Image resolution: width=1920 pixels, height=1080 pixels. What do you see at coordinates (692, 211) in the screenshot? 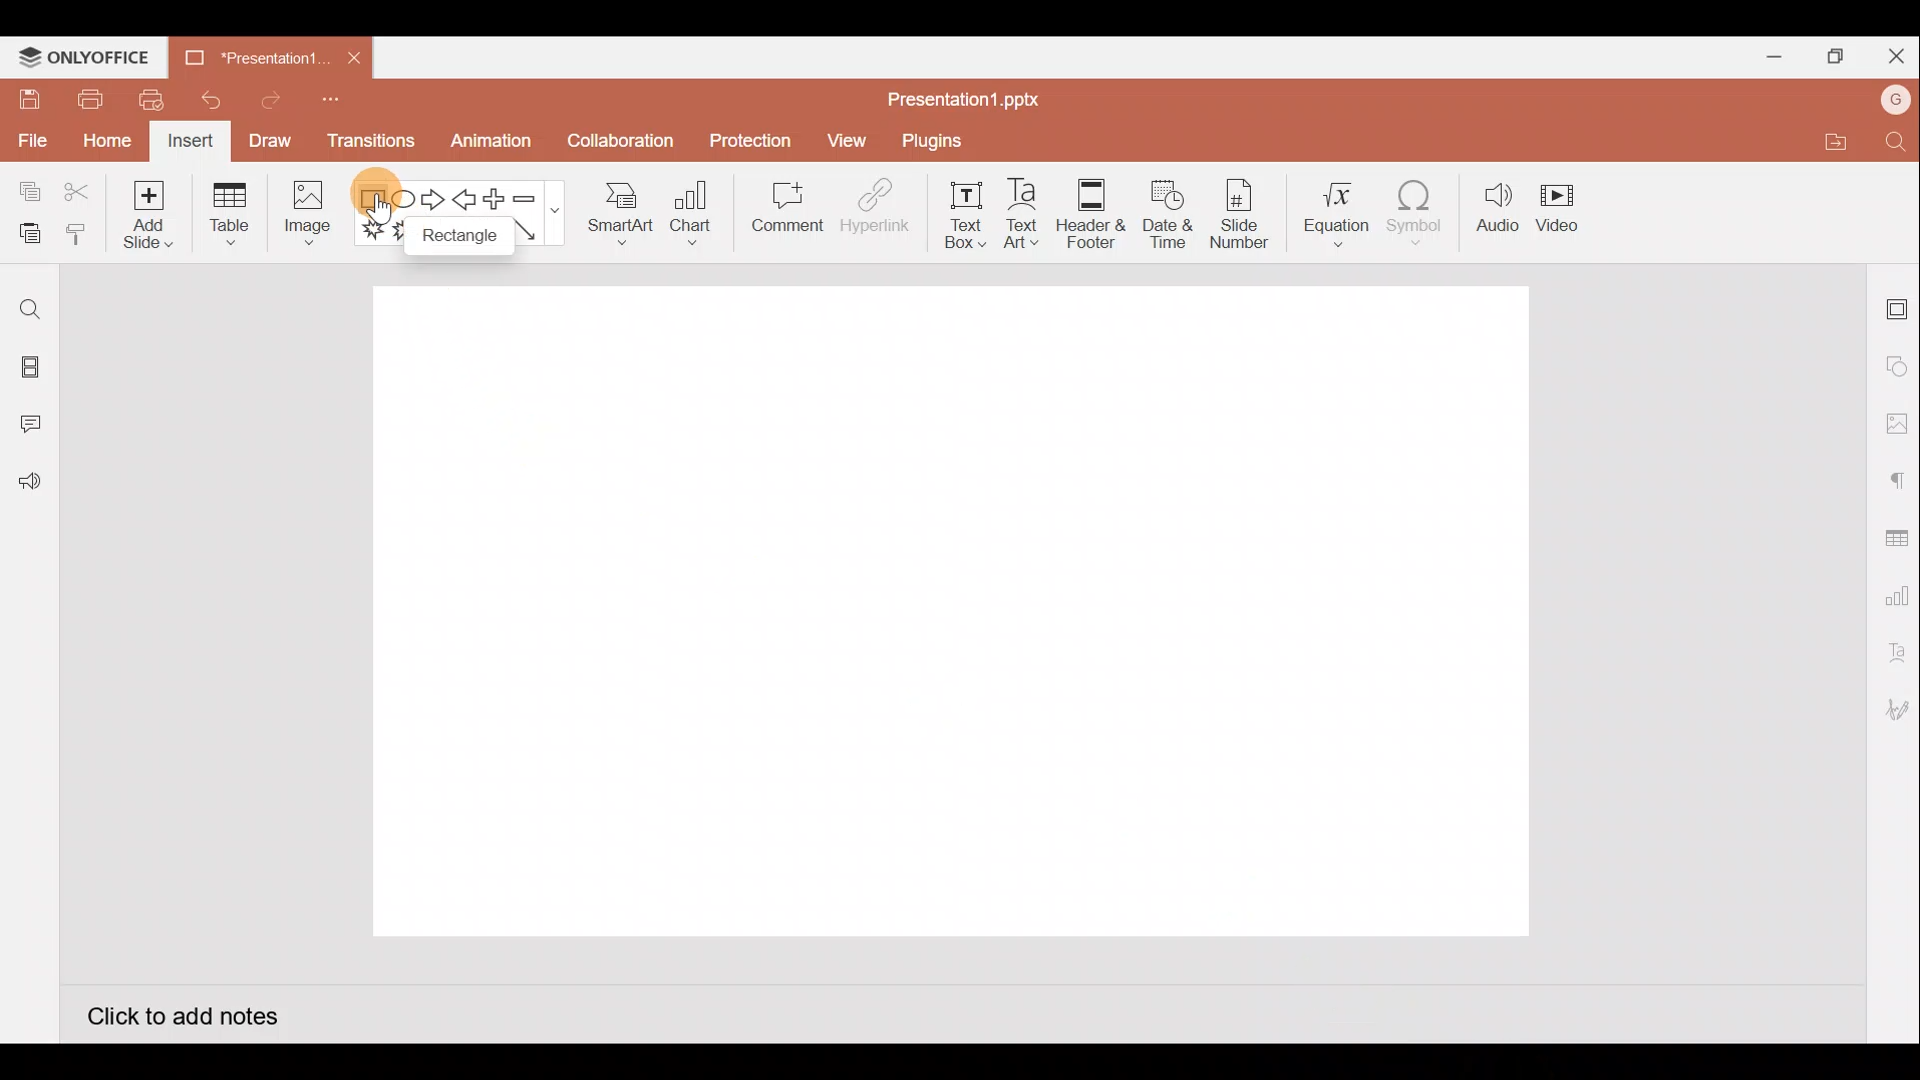
I see `Chart` at bounding box center [692, 211].